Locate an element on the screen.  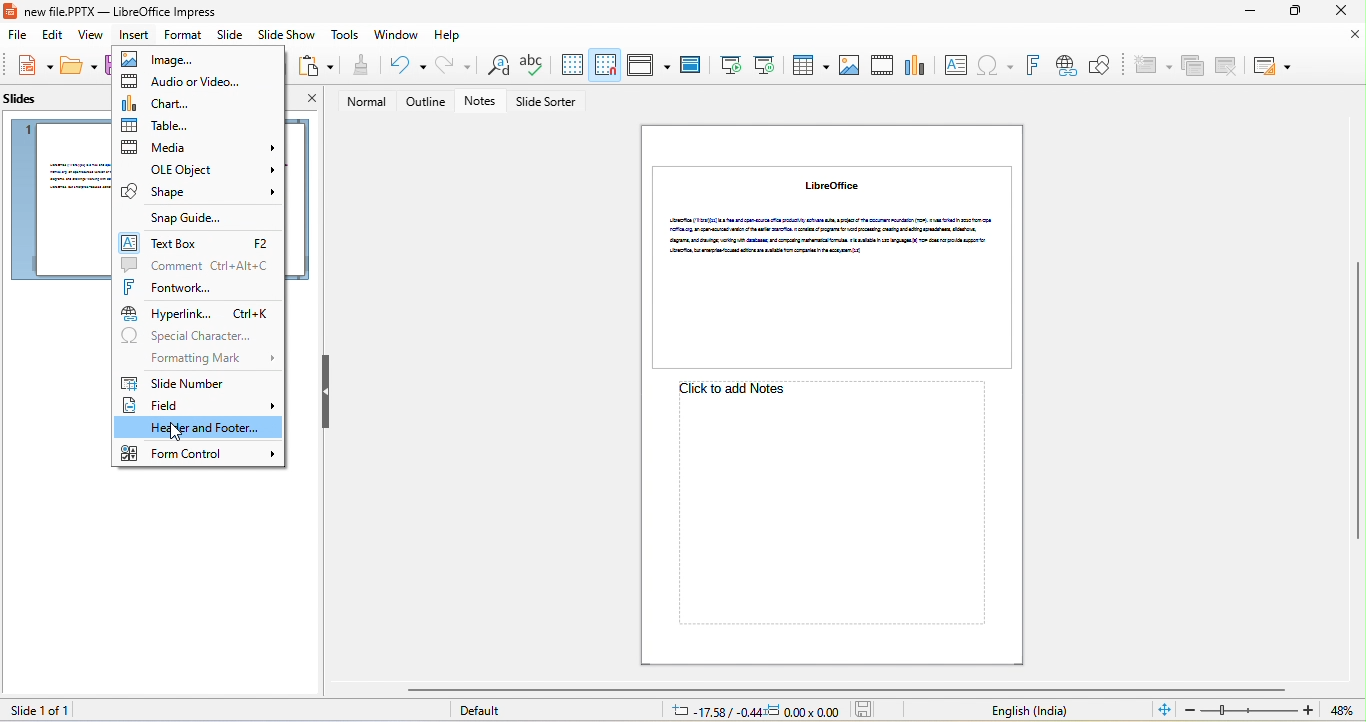
spelling is located at coordinates (532, 66).